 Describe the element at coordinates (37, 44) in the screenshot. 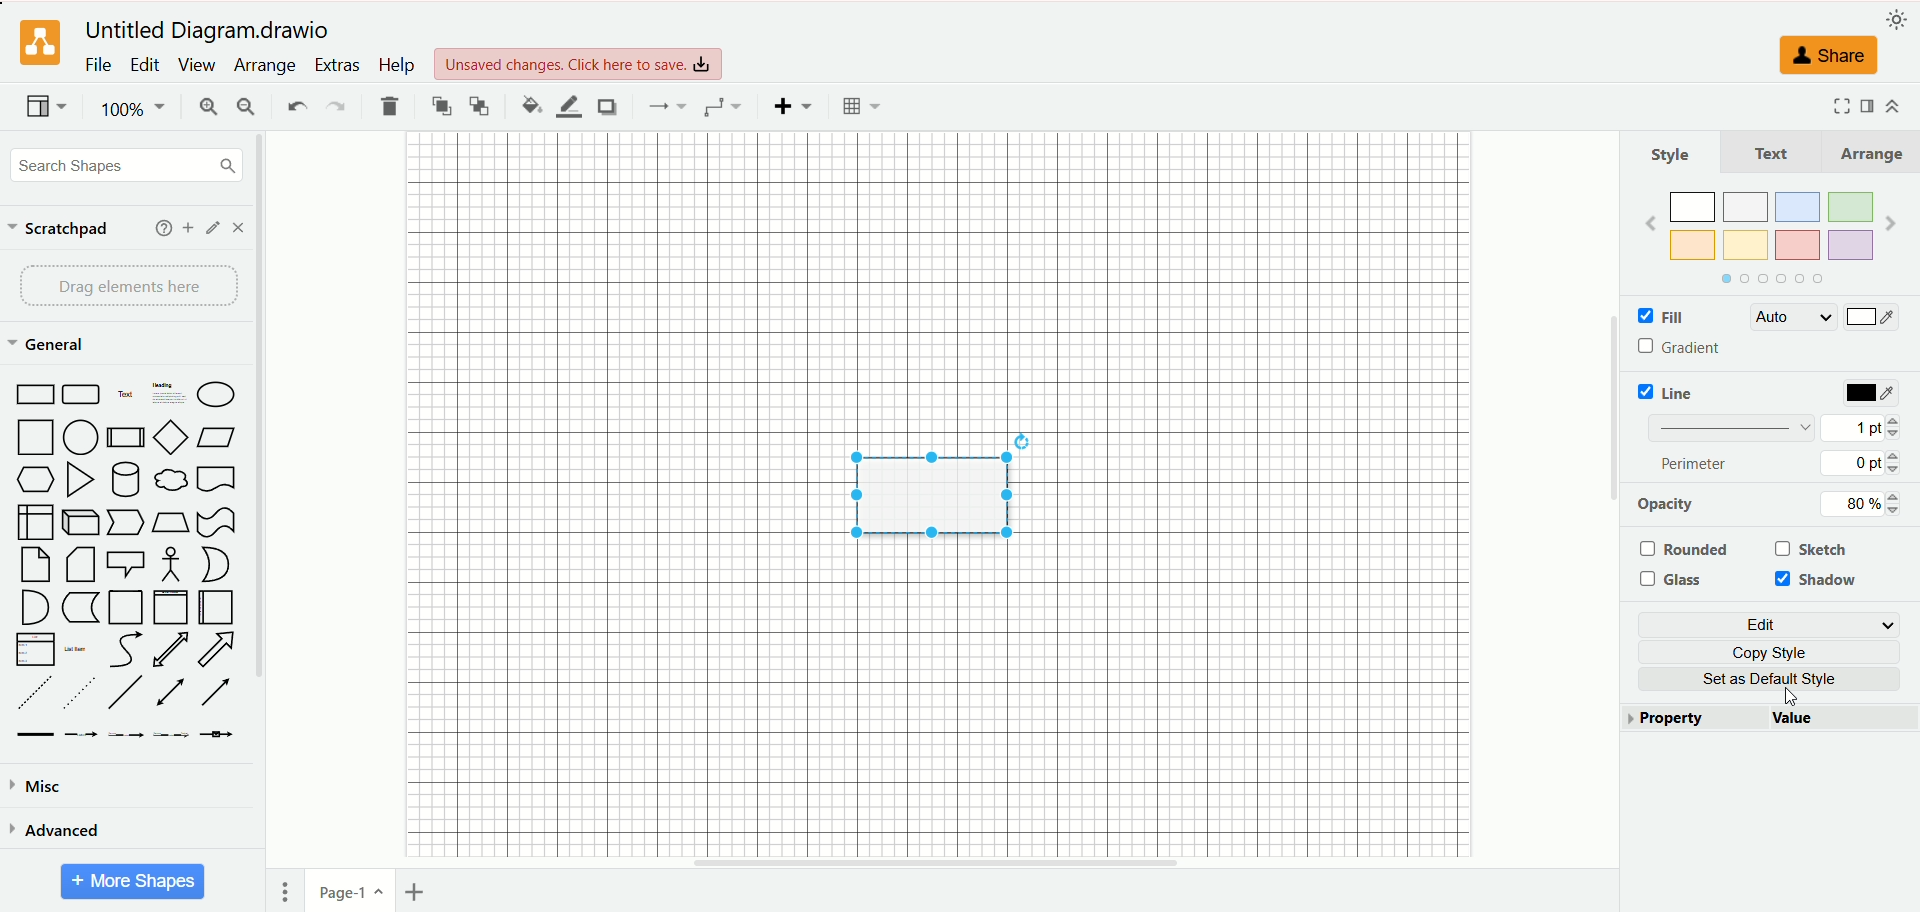

I see `logo` at that location.